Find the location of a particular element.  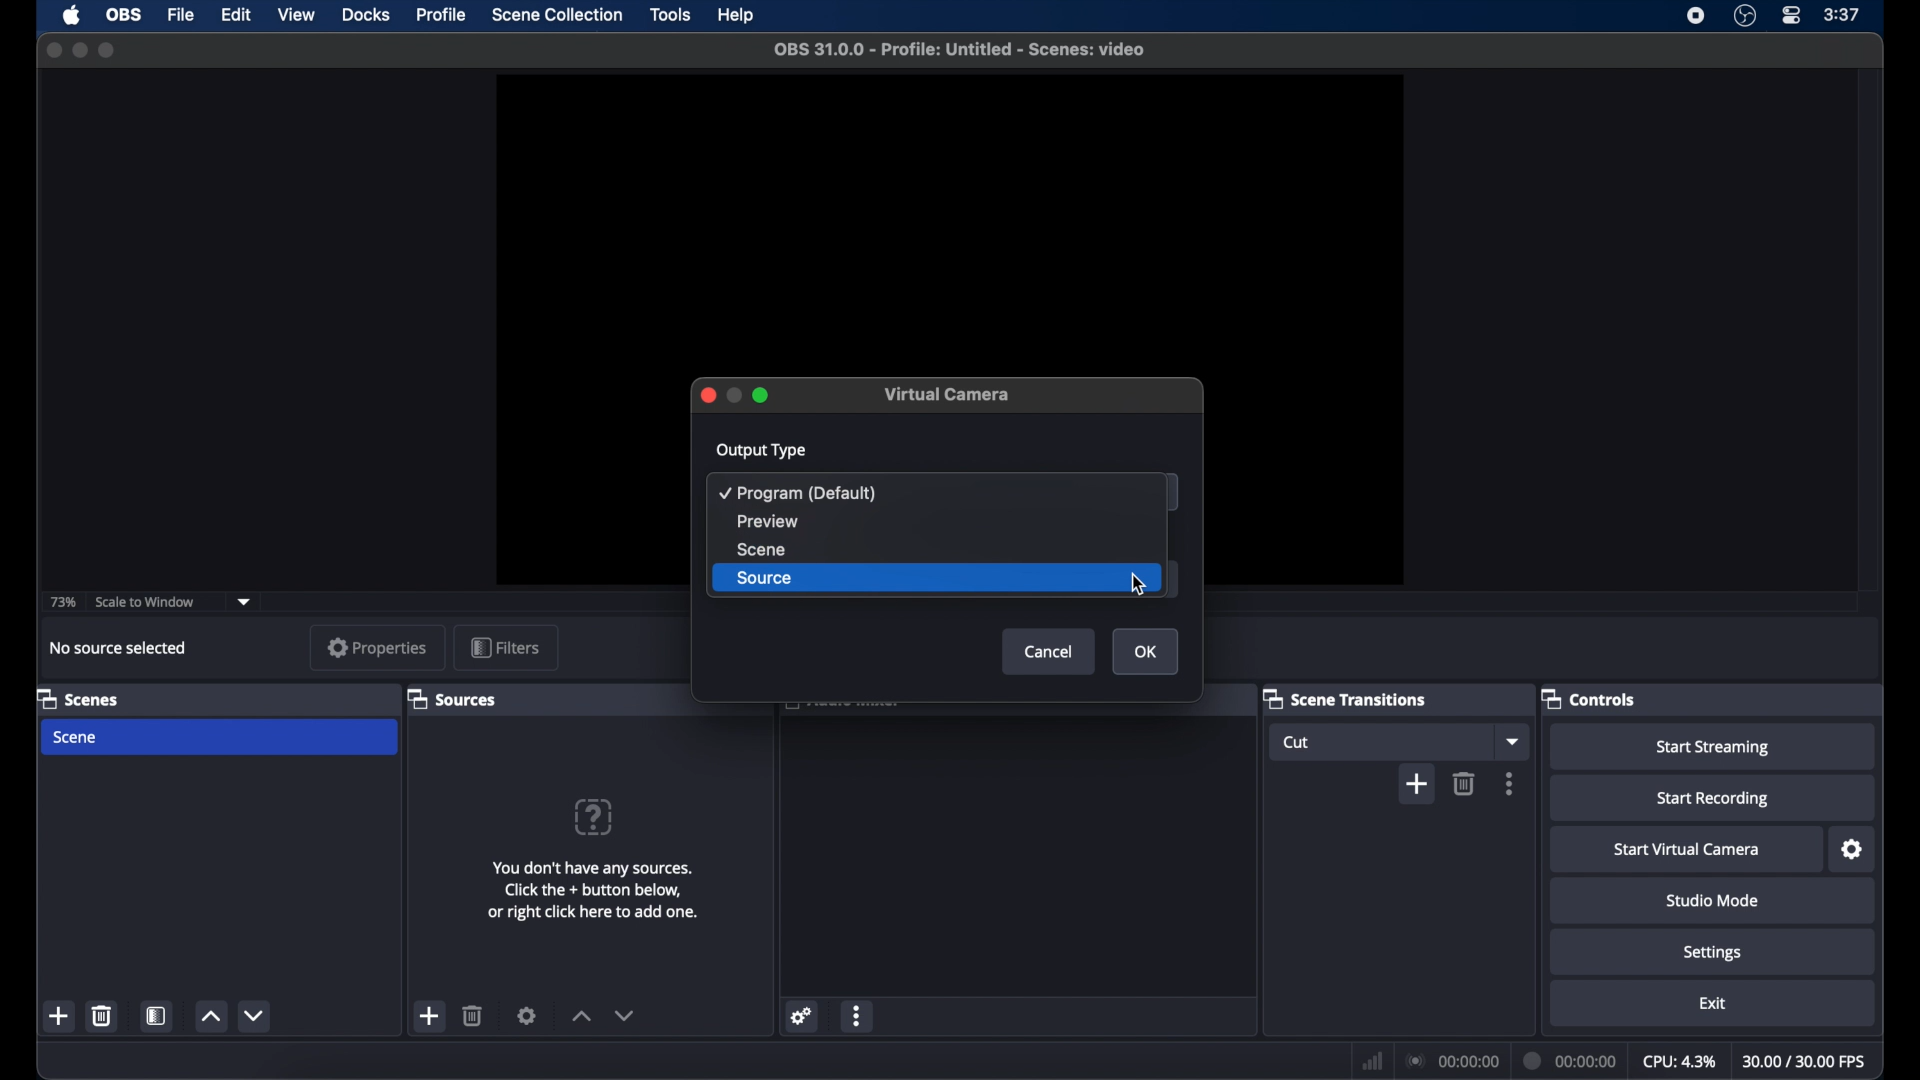

delete is located at coordinates (1464, 783).